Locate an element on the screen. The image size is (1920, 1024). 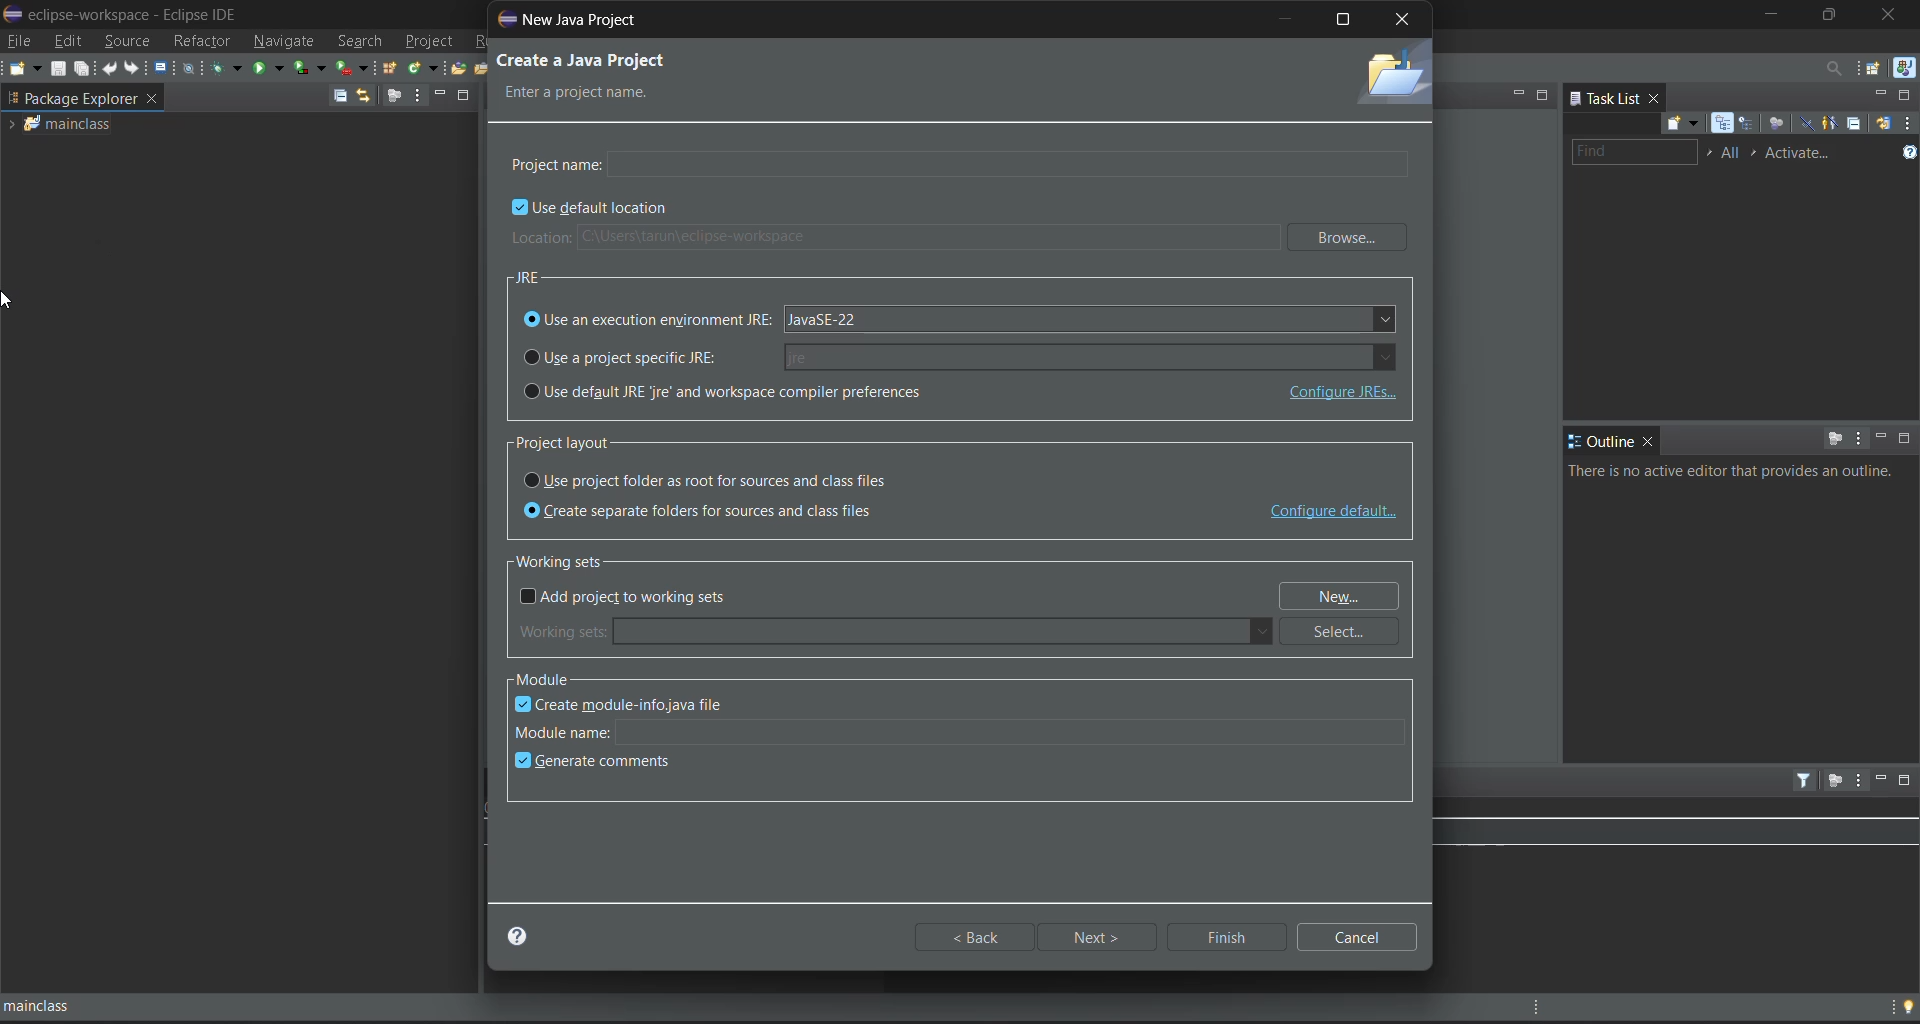
open type is located at coordinates (461, 67).